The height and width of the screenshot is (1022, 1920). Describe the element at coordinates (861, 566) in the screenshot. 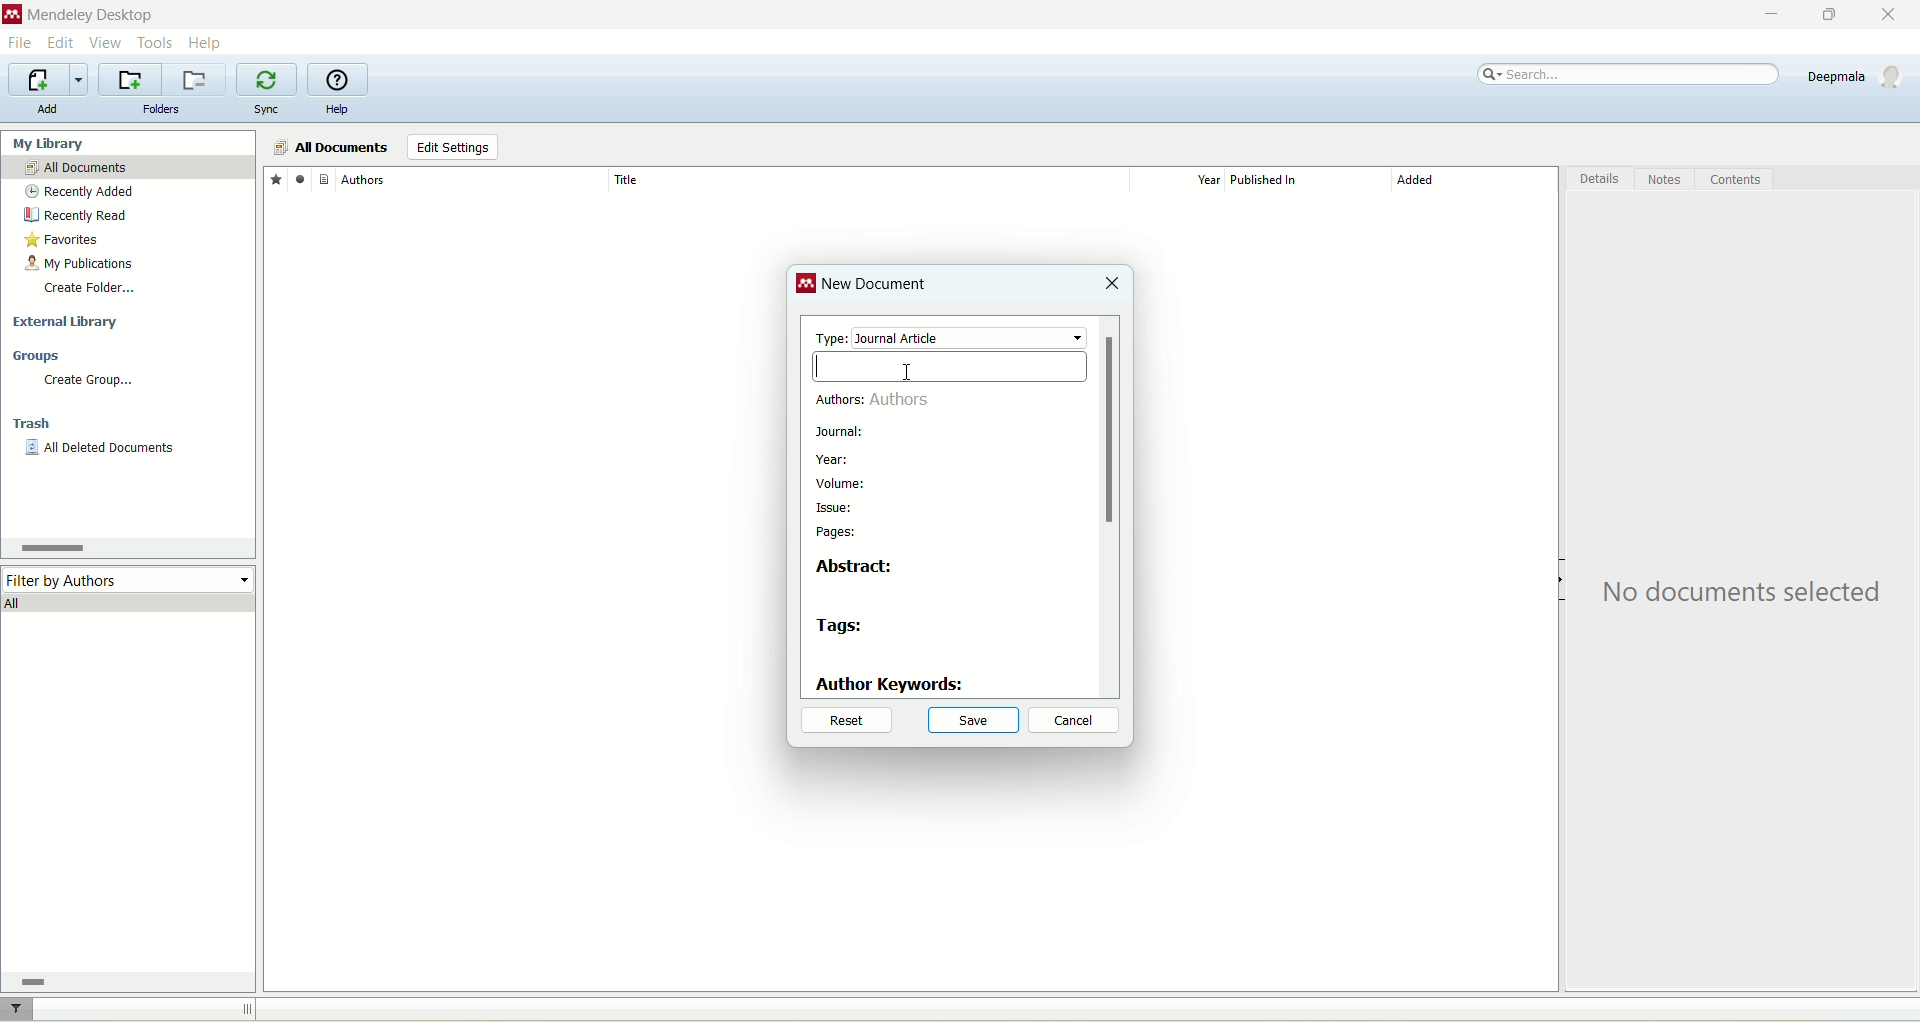

I see `abstract` at that location.